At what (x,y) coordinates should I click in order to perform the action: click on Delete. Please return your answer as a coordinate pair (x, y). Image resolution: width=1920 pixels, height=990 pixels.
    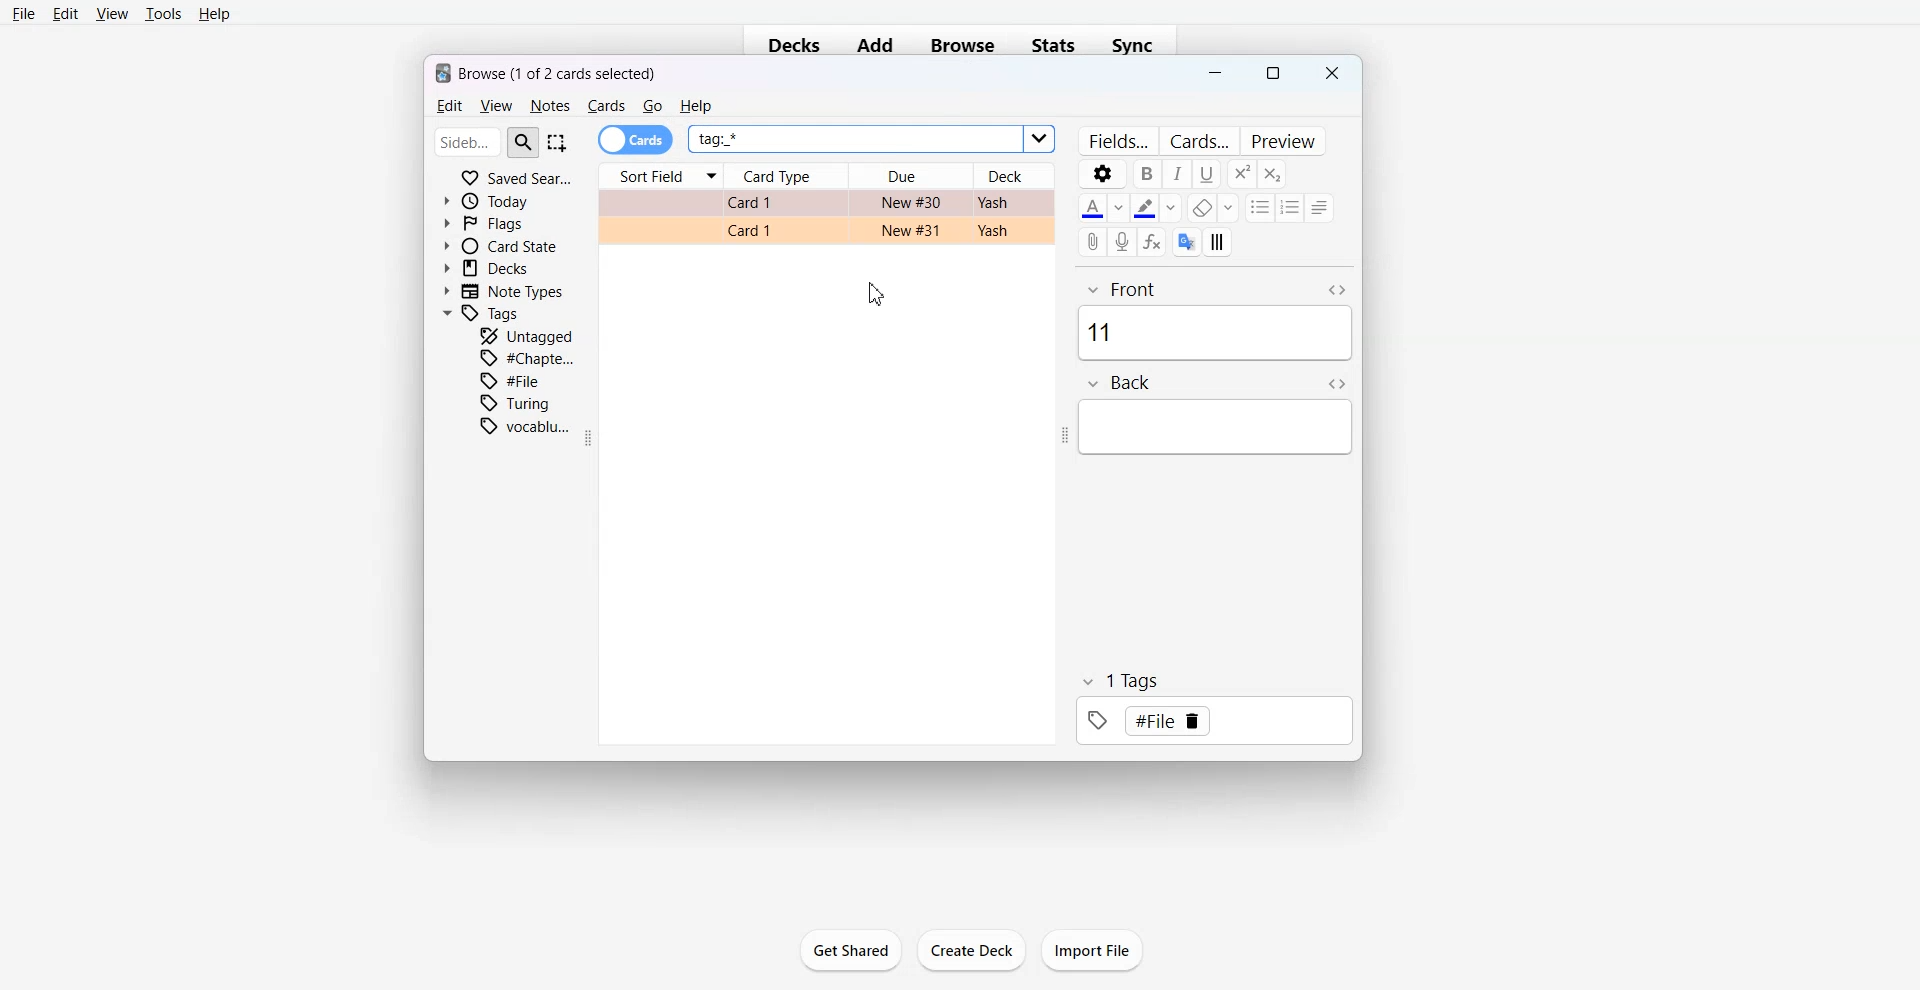
    Looking at the image, I should click on (1194, 720).